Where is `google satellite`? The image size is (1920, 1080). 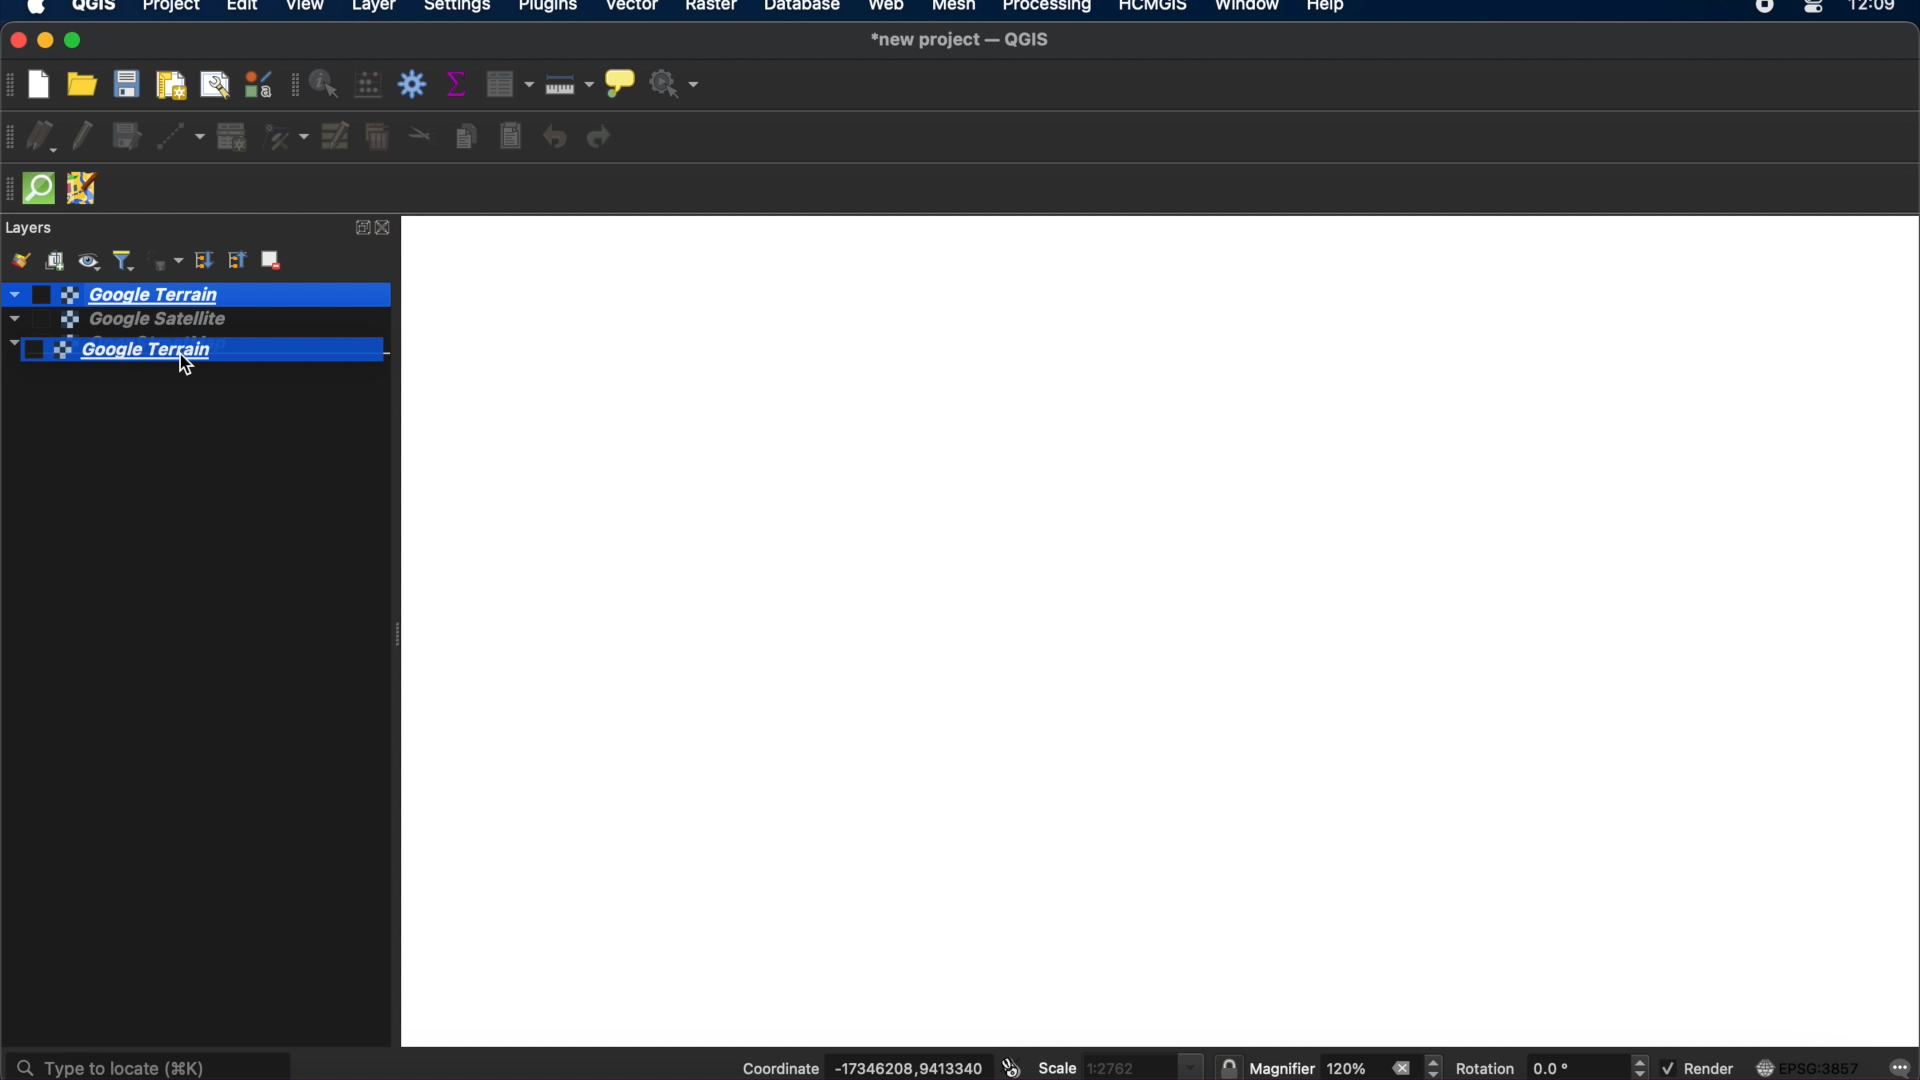 google satellite is located at coordinates (112, 321).